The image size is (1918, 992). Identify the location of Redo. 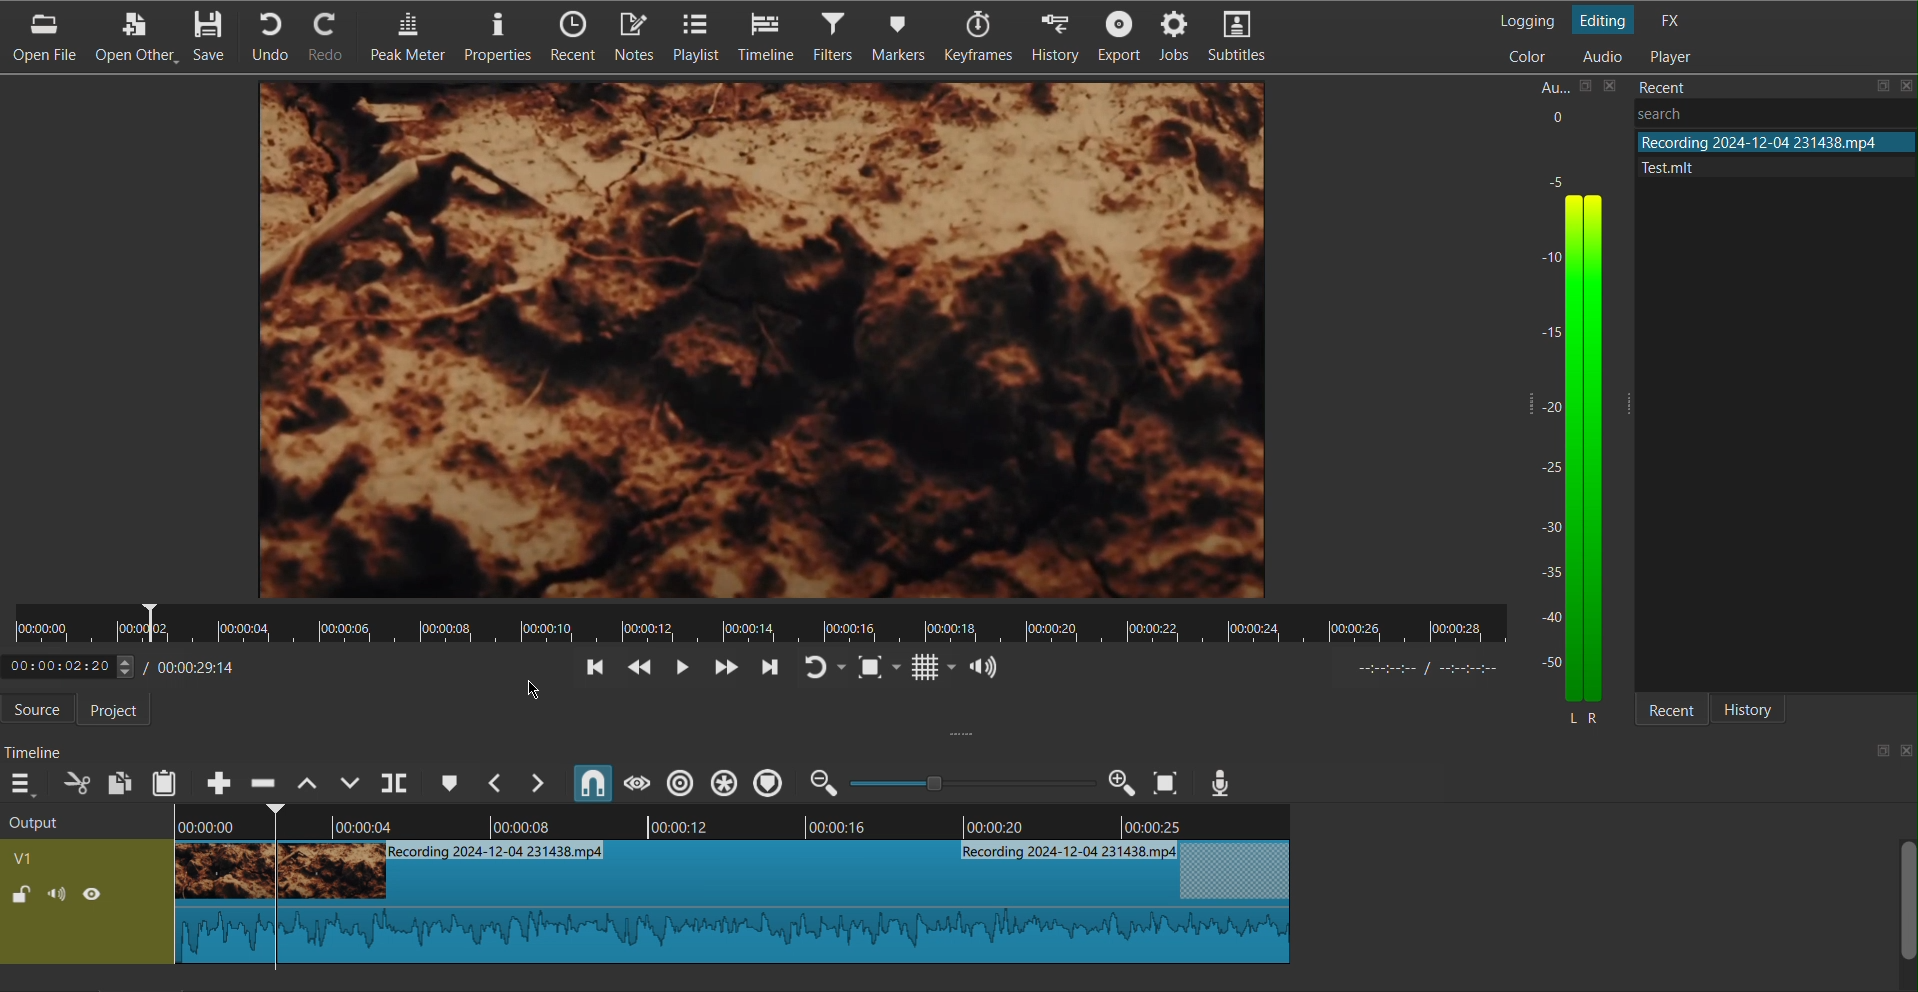
(334, 35).